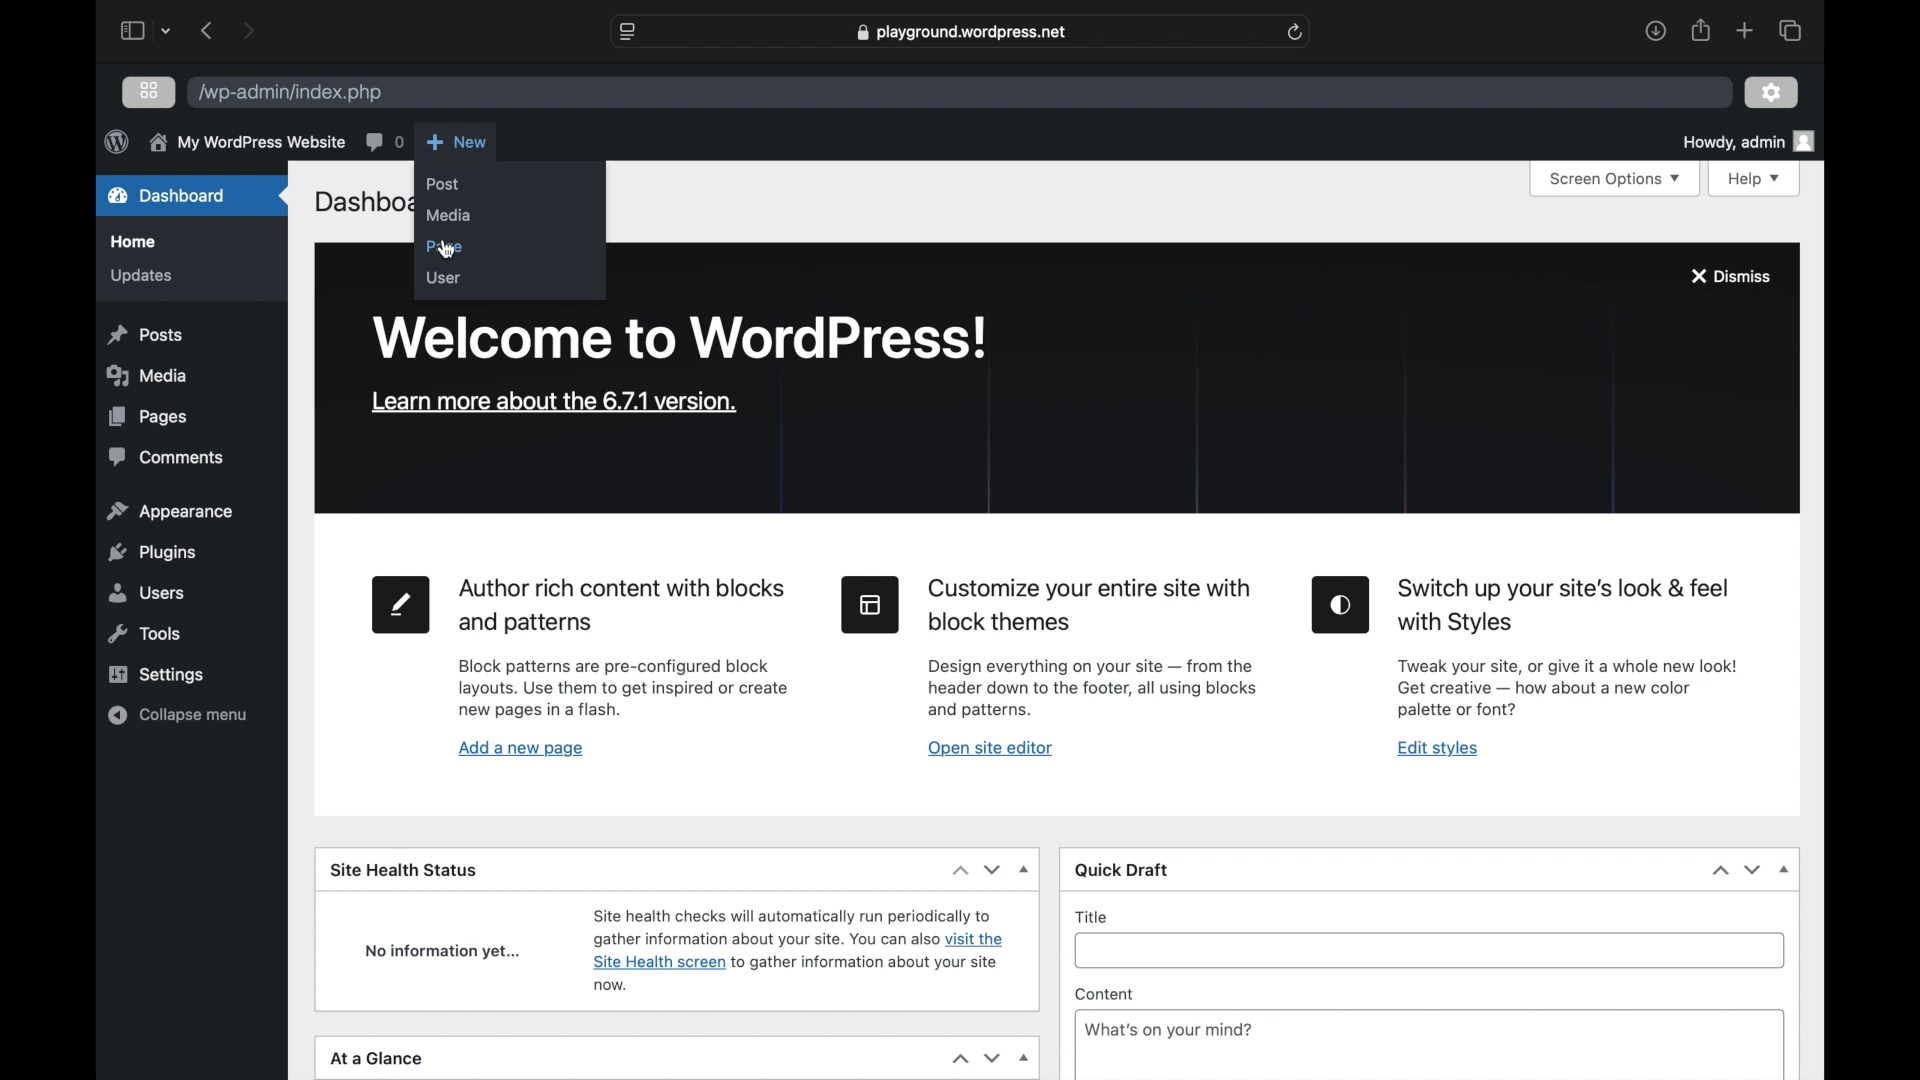 Image resolution: width=1920 pixels, height=1080 pixels. I want to click on new tab, so click(1745, 32).